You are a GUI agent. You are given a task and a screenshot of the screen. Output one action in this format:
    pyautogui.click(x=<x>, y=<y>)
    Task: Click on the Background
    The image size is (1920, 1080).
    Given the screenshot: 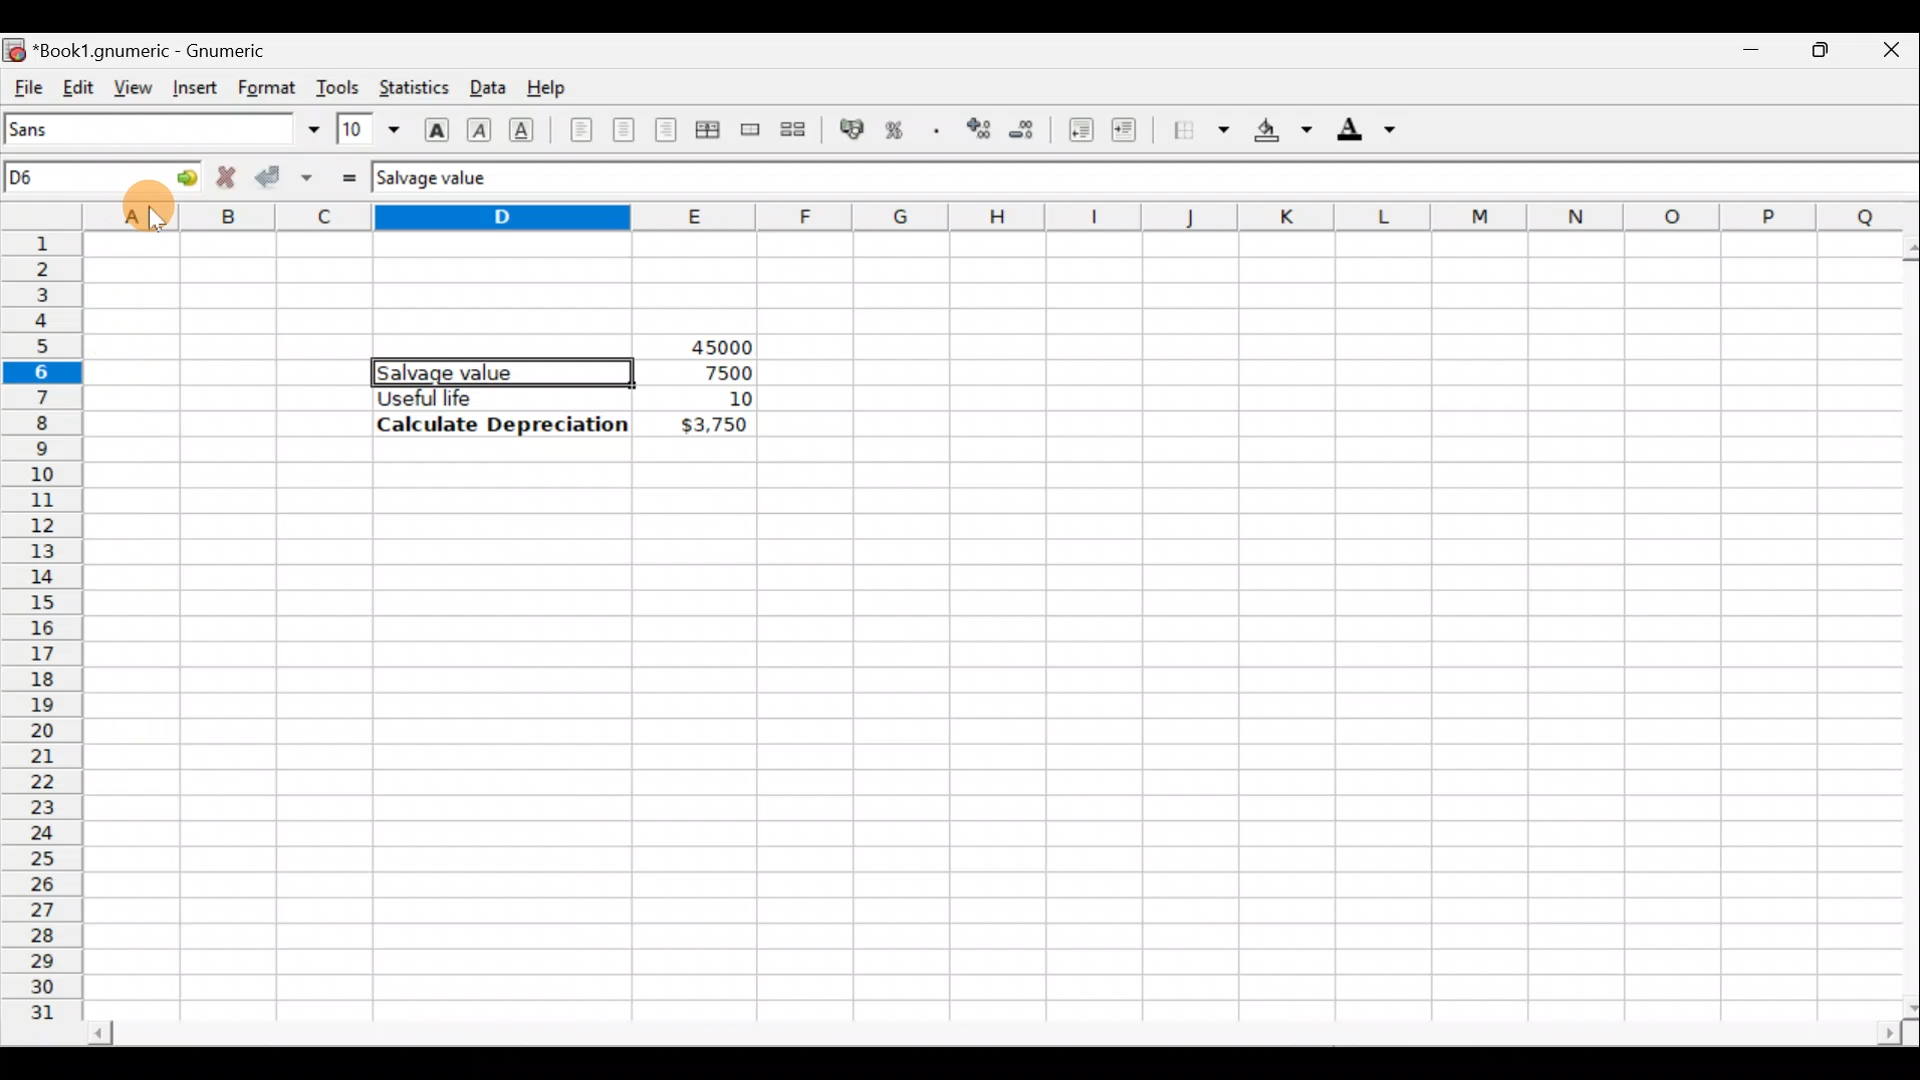 What is the action you would take?
    pyautogui.click(x=1284, y=130)
    